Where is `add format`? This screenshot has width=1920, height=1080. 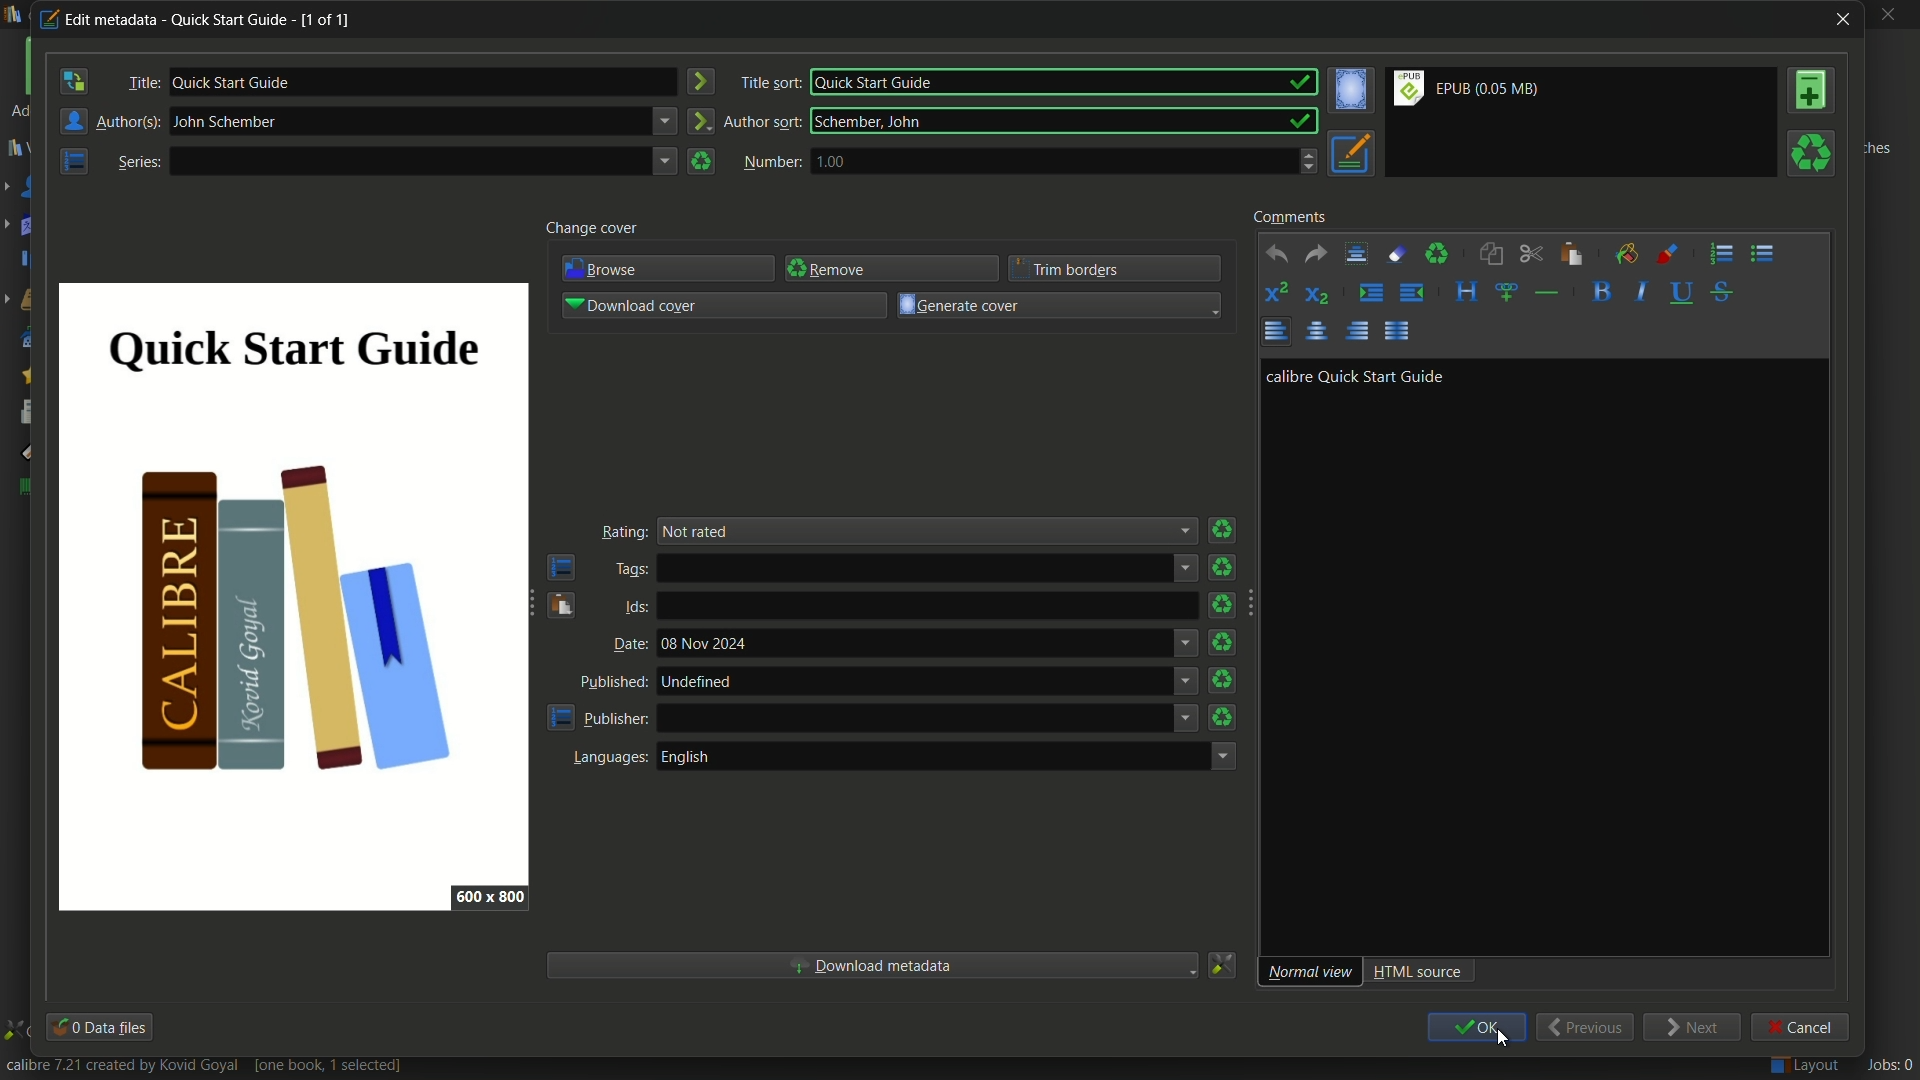 add format is located at coordinates (1811, 93).